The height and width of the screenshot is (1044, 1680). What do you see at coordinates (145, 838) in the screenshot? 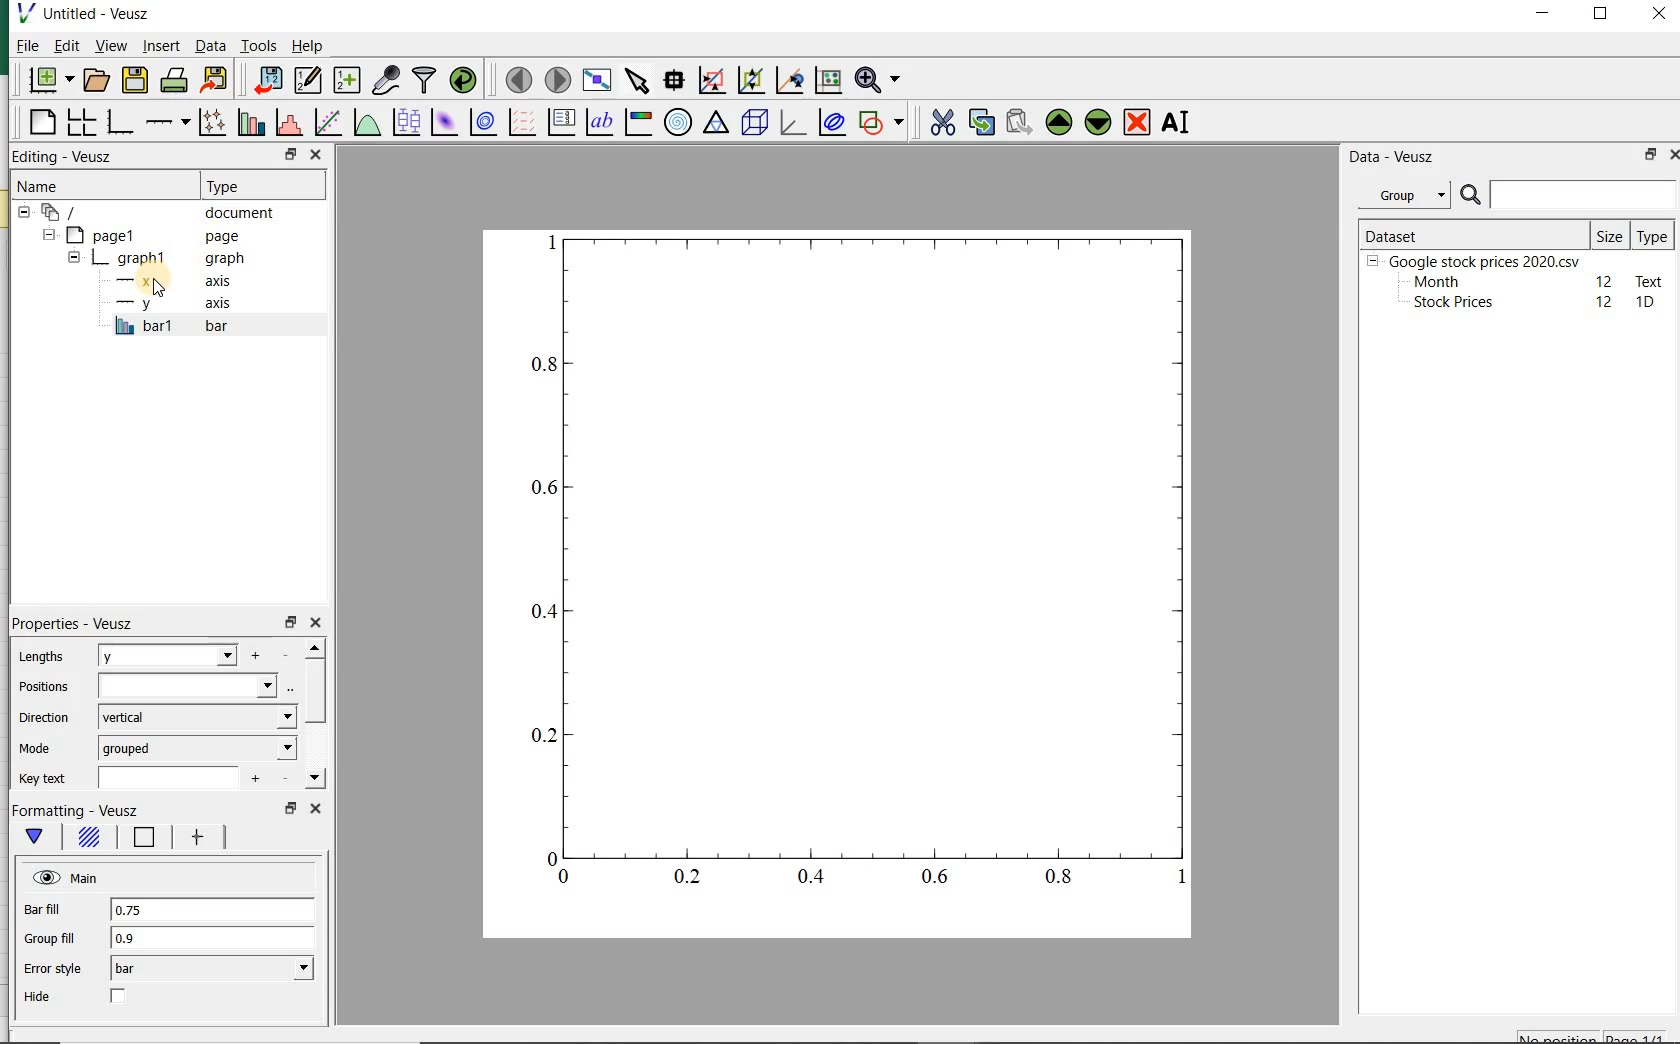
I see `Line` at bounding box center [145, 838].